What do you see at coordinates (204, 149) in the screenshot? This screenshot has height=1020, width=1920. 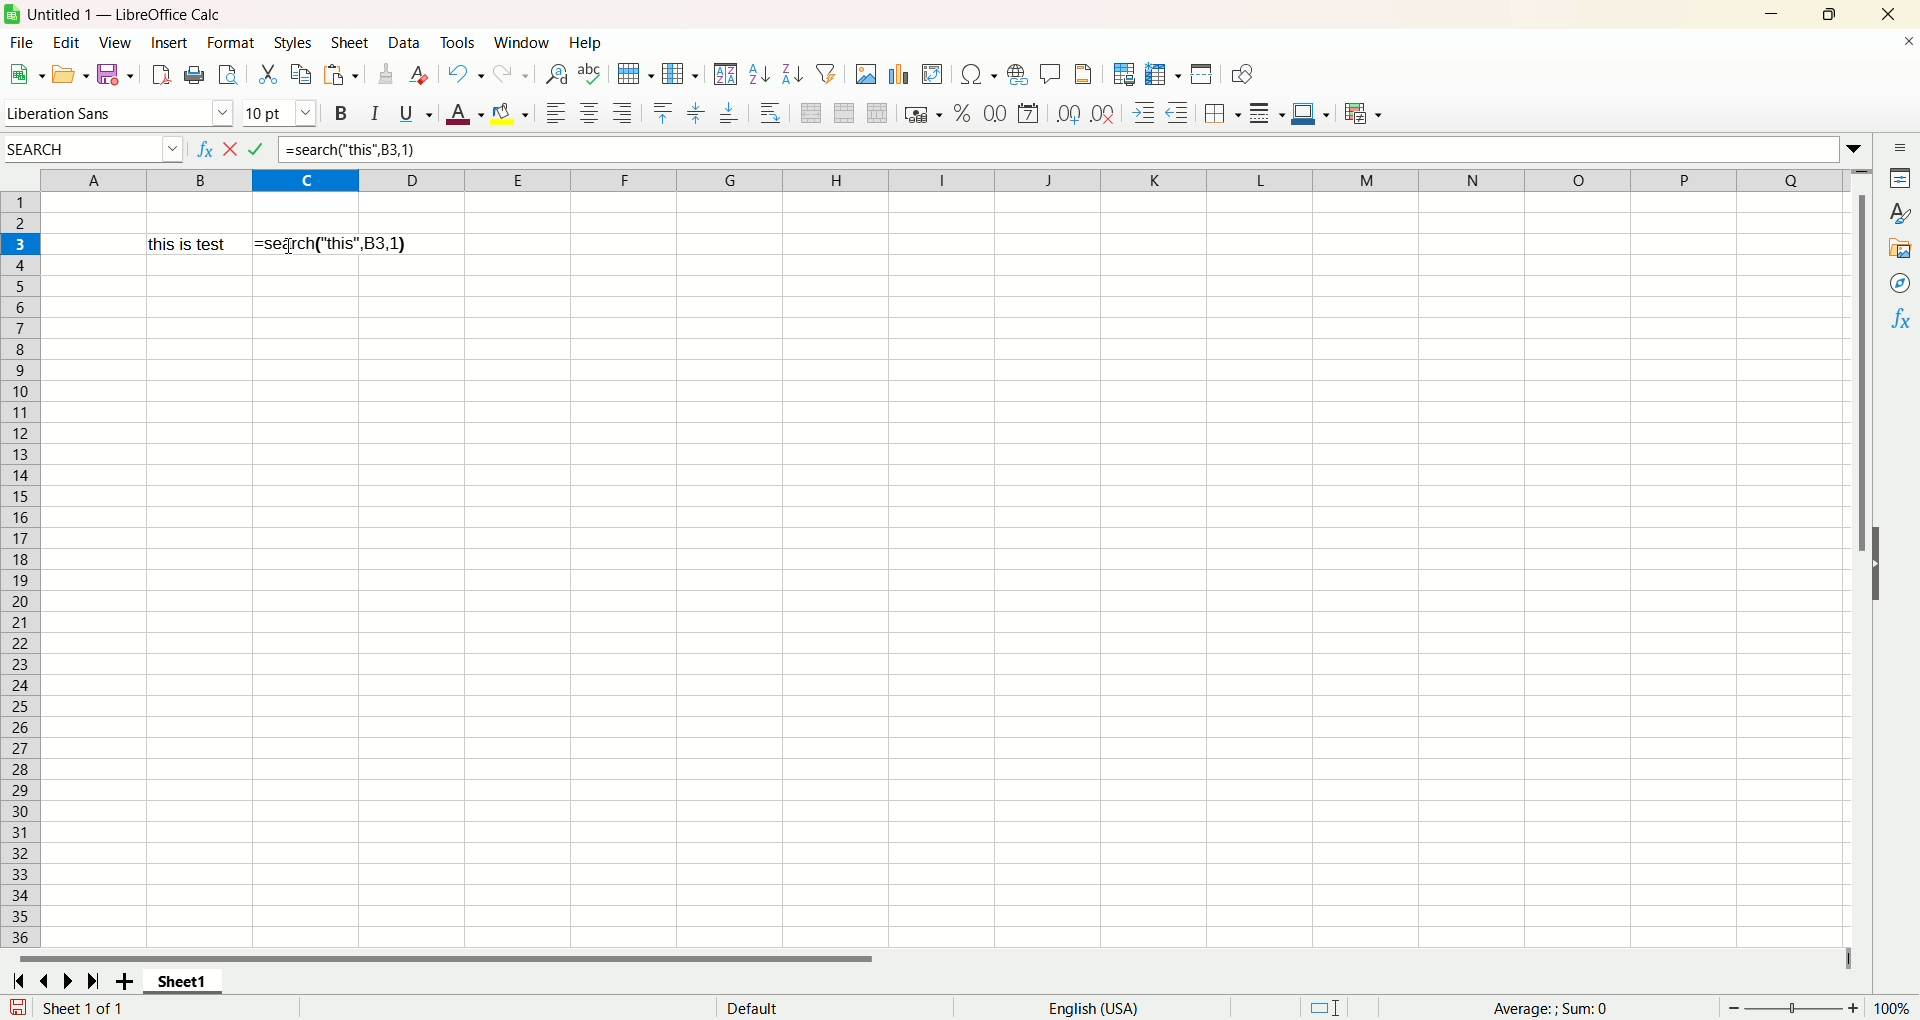 I see `function wizard` at bounding box center [204, 149].